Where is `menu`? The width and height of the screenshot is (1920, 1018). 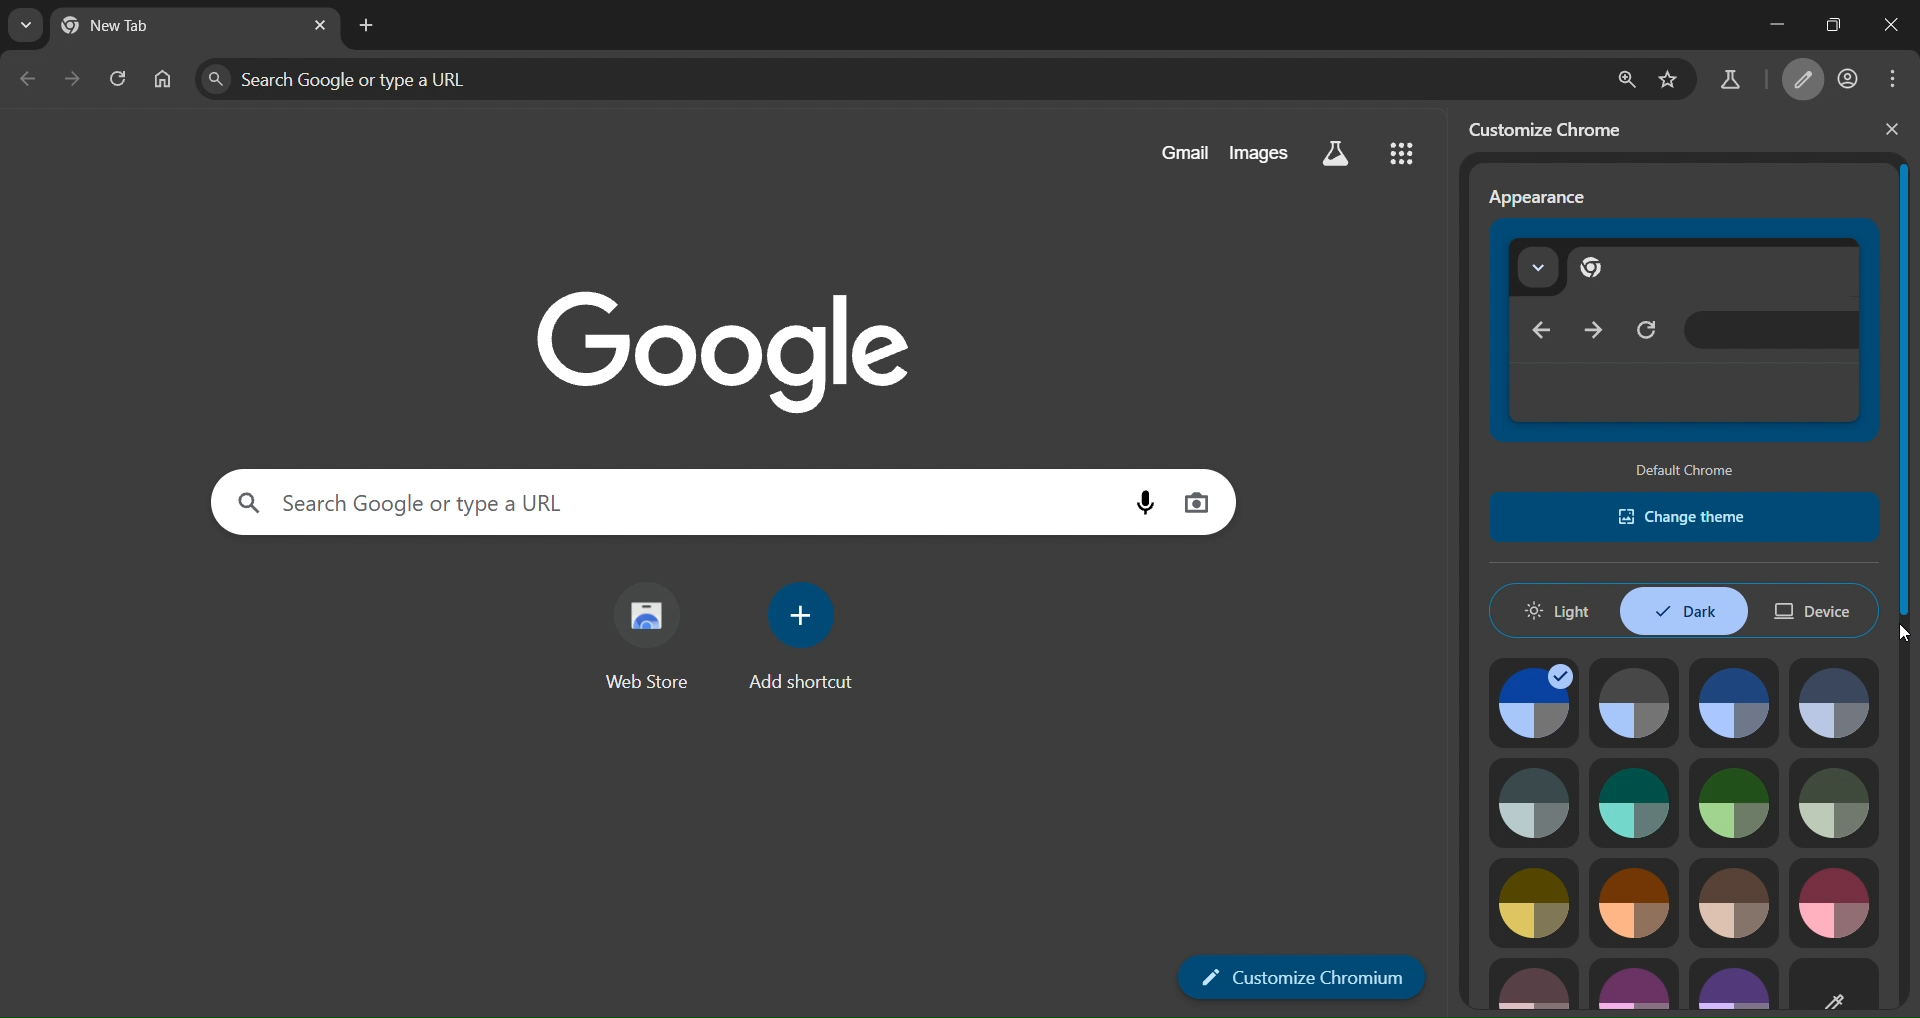
menu is located at coordinates (1891, 82).